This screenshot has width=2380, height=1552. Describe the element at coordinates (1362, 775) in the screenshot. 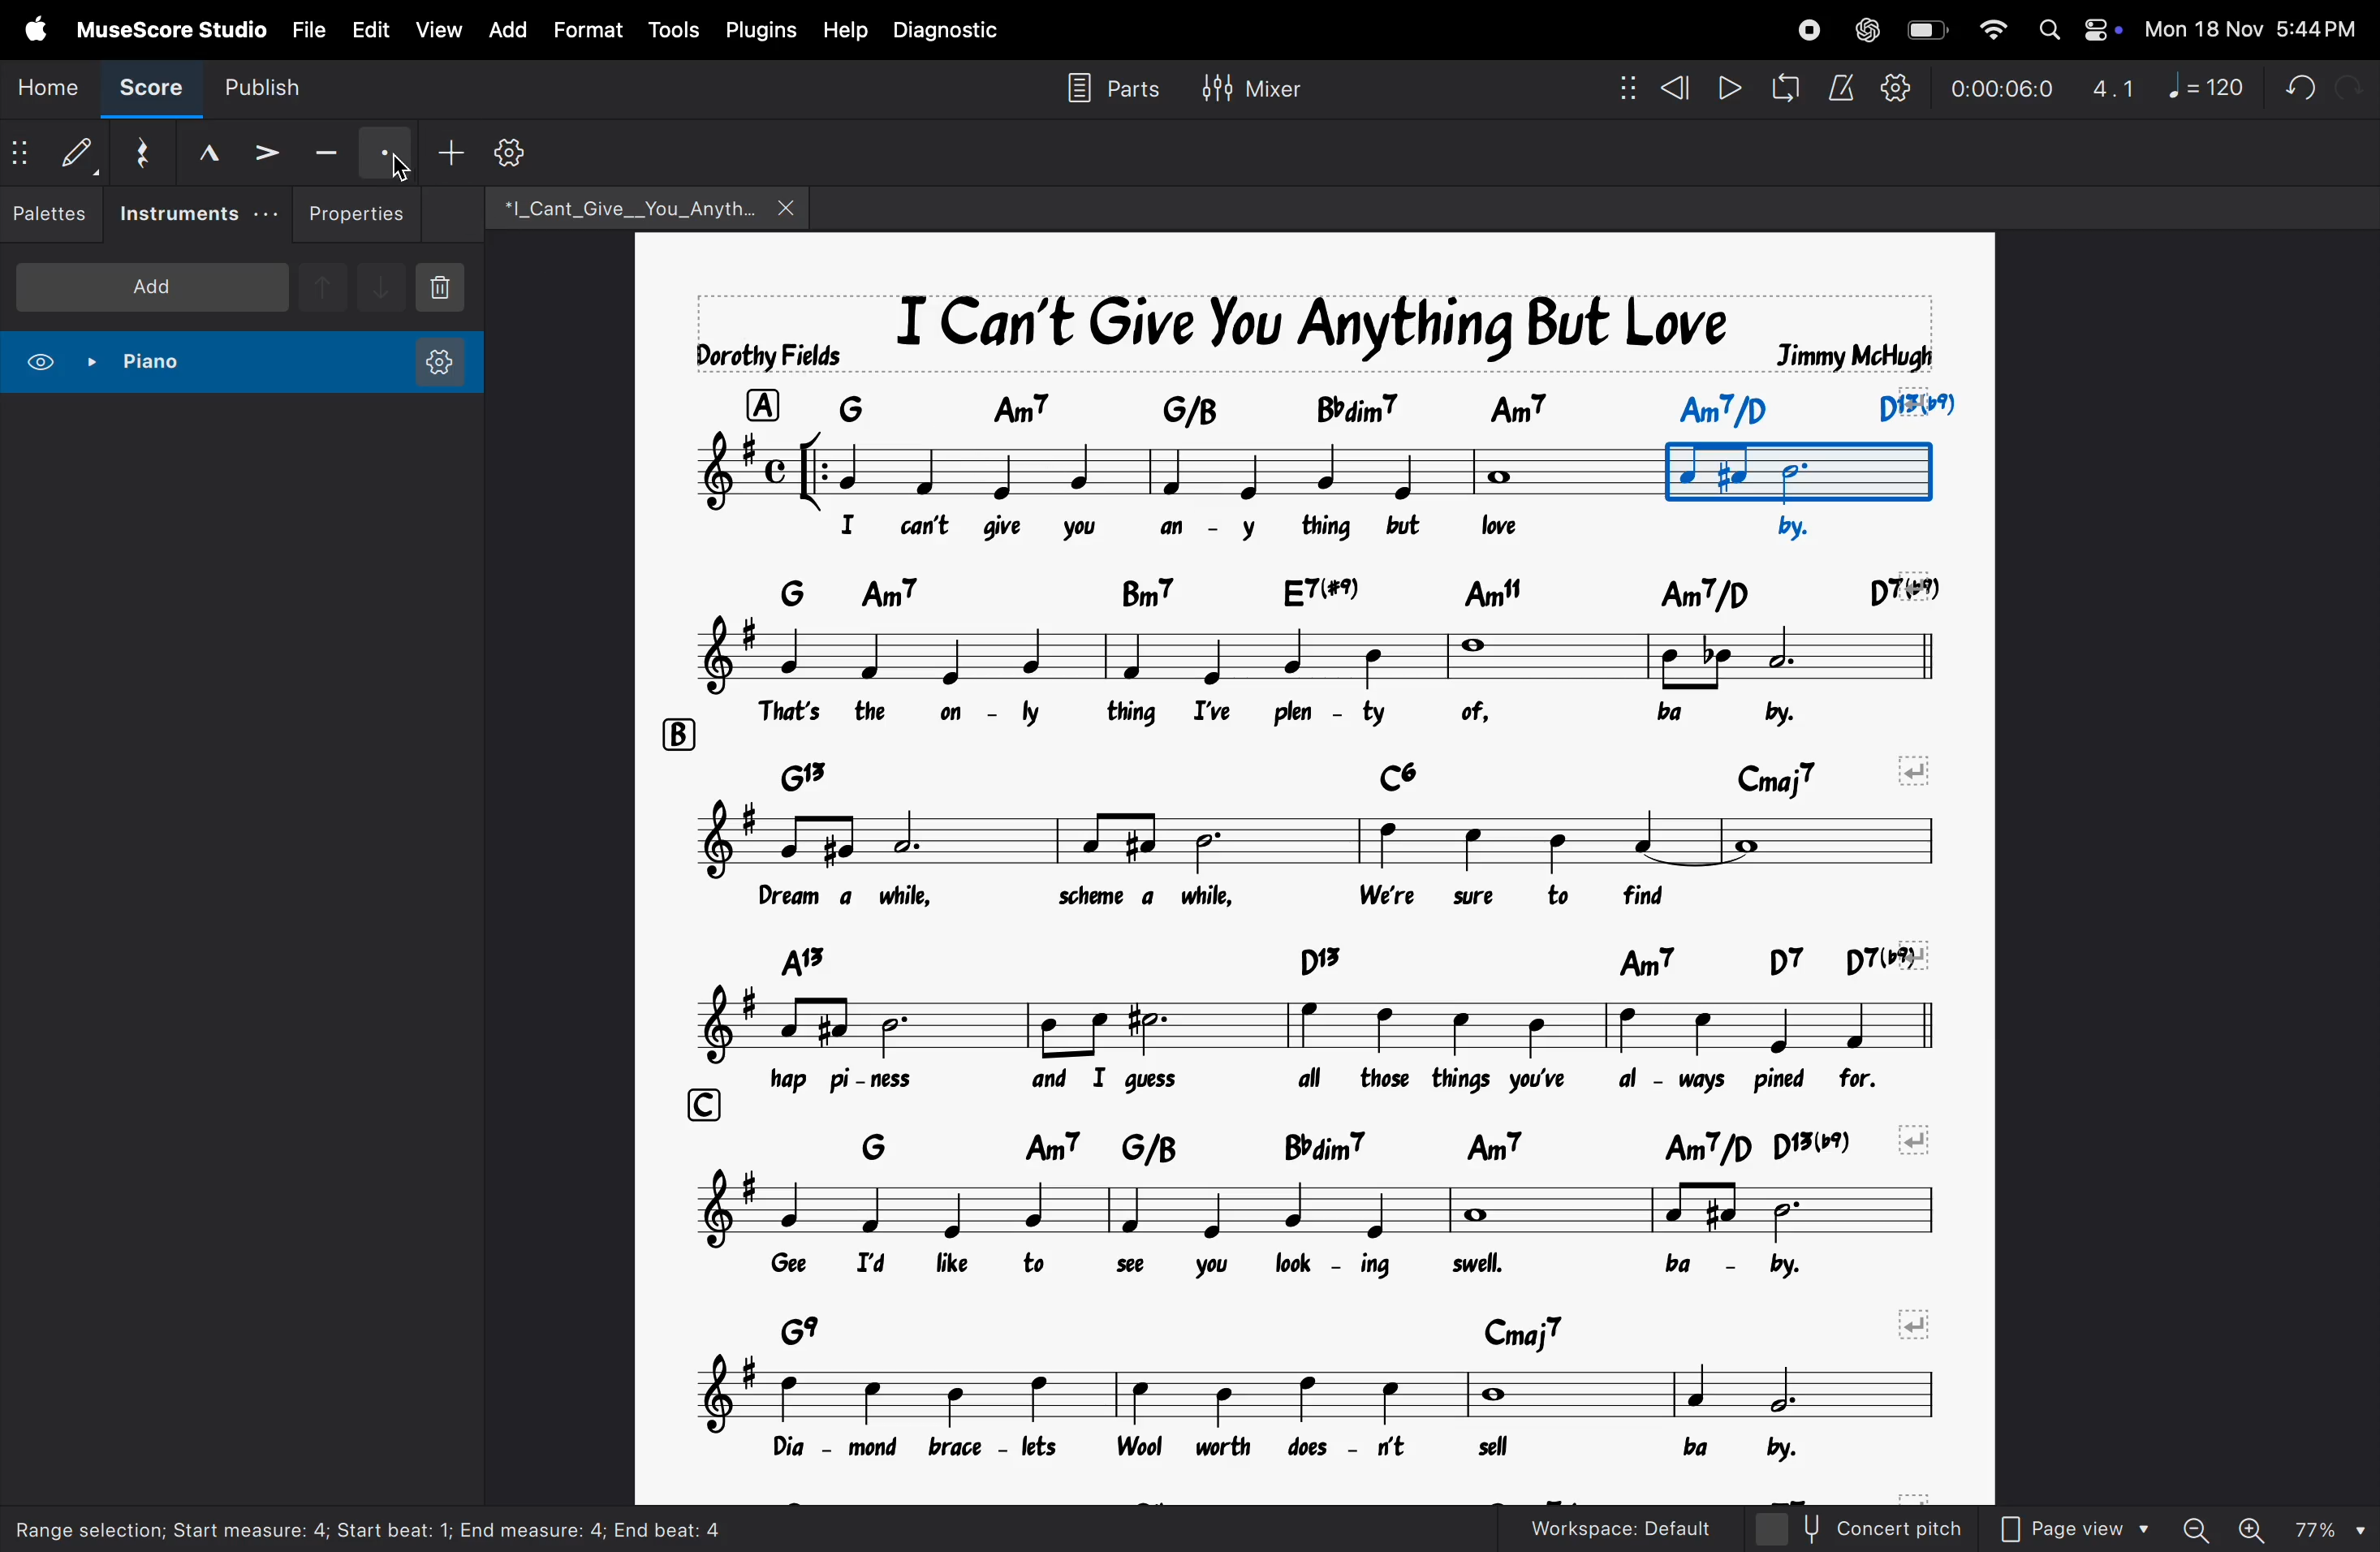

I see `chord notes` at that location.